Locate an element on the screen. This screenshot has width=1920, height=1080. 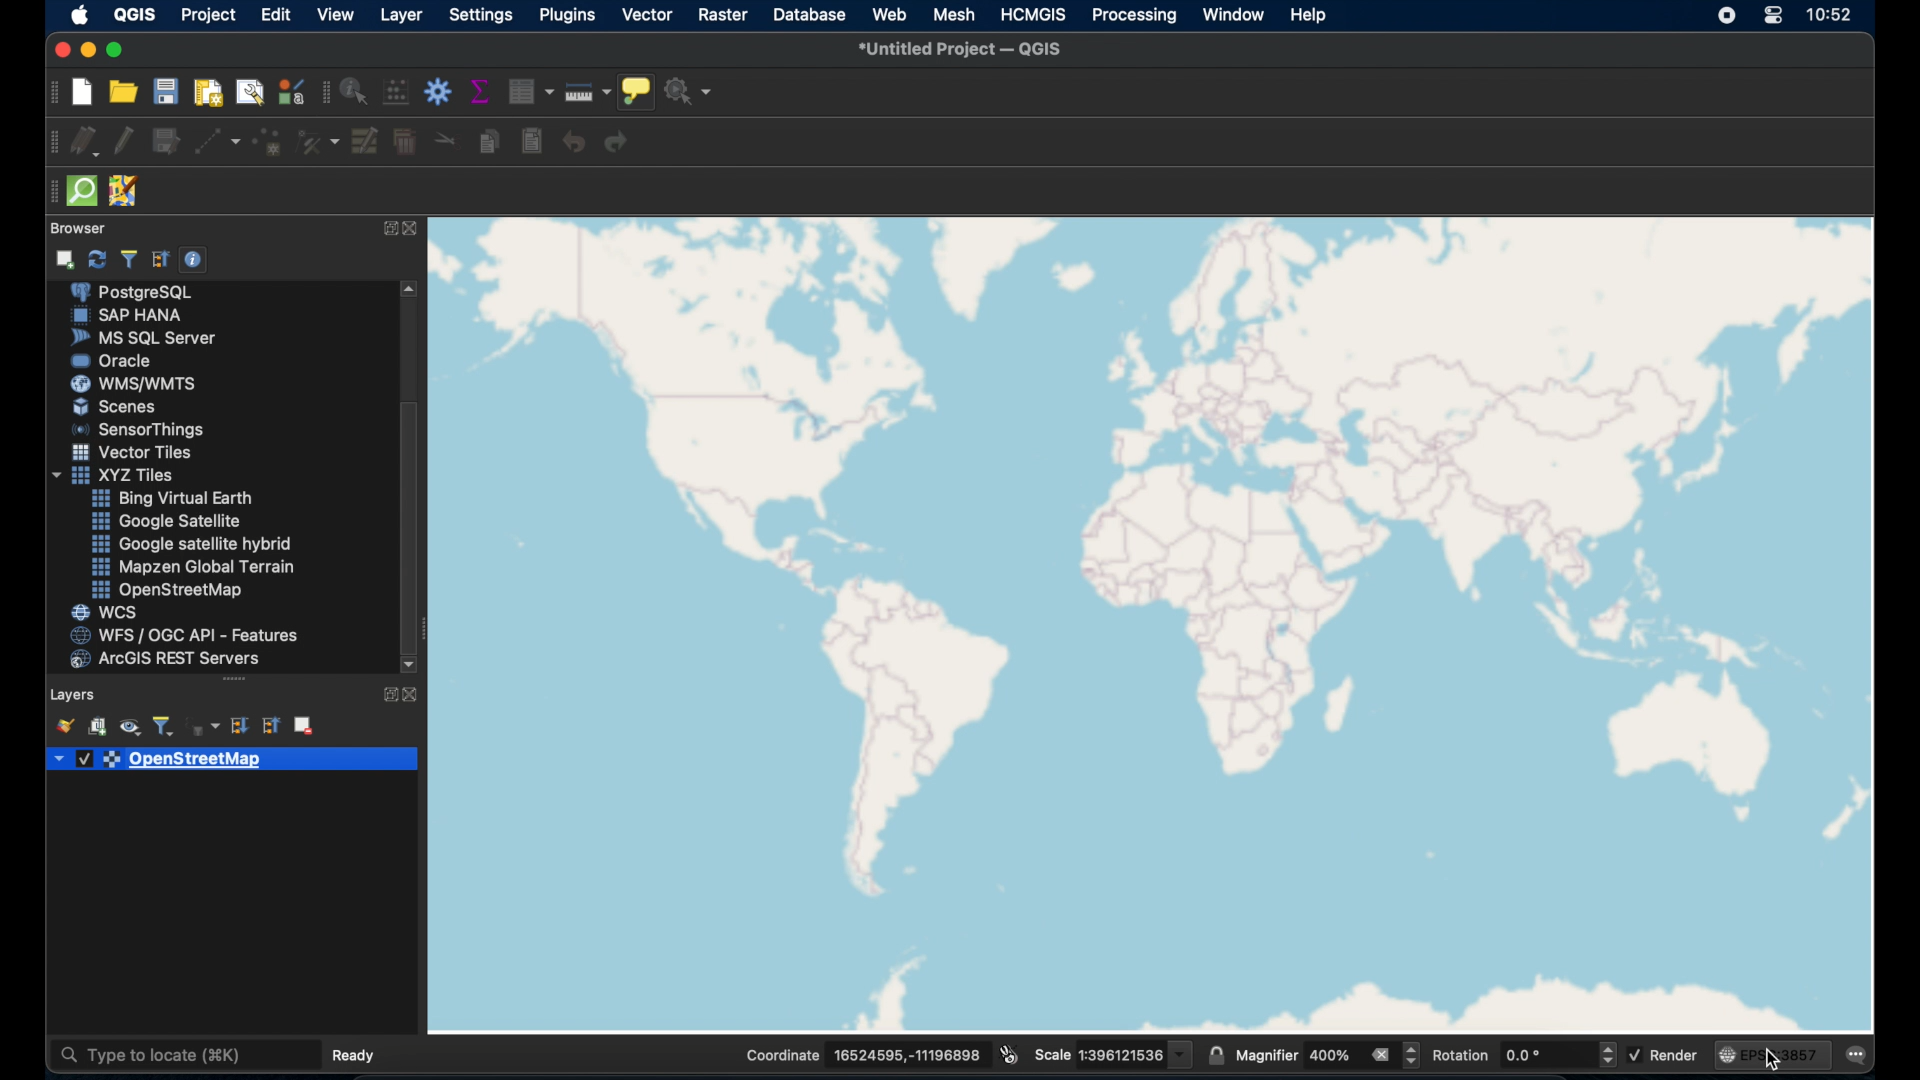
vertex tool is located at coordinates (320, 142).